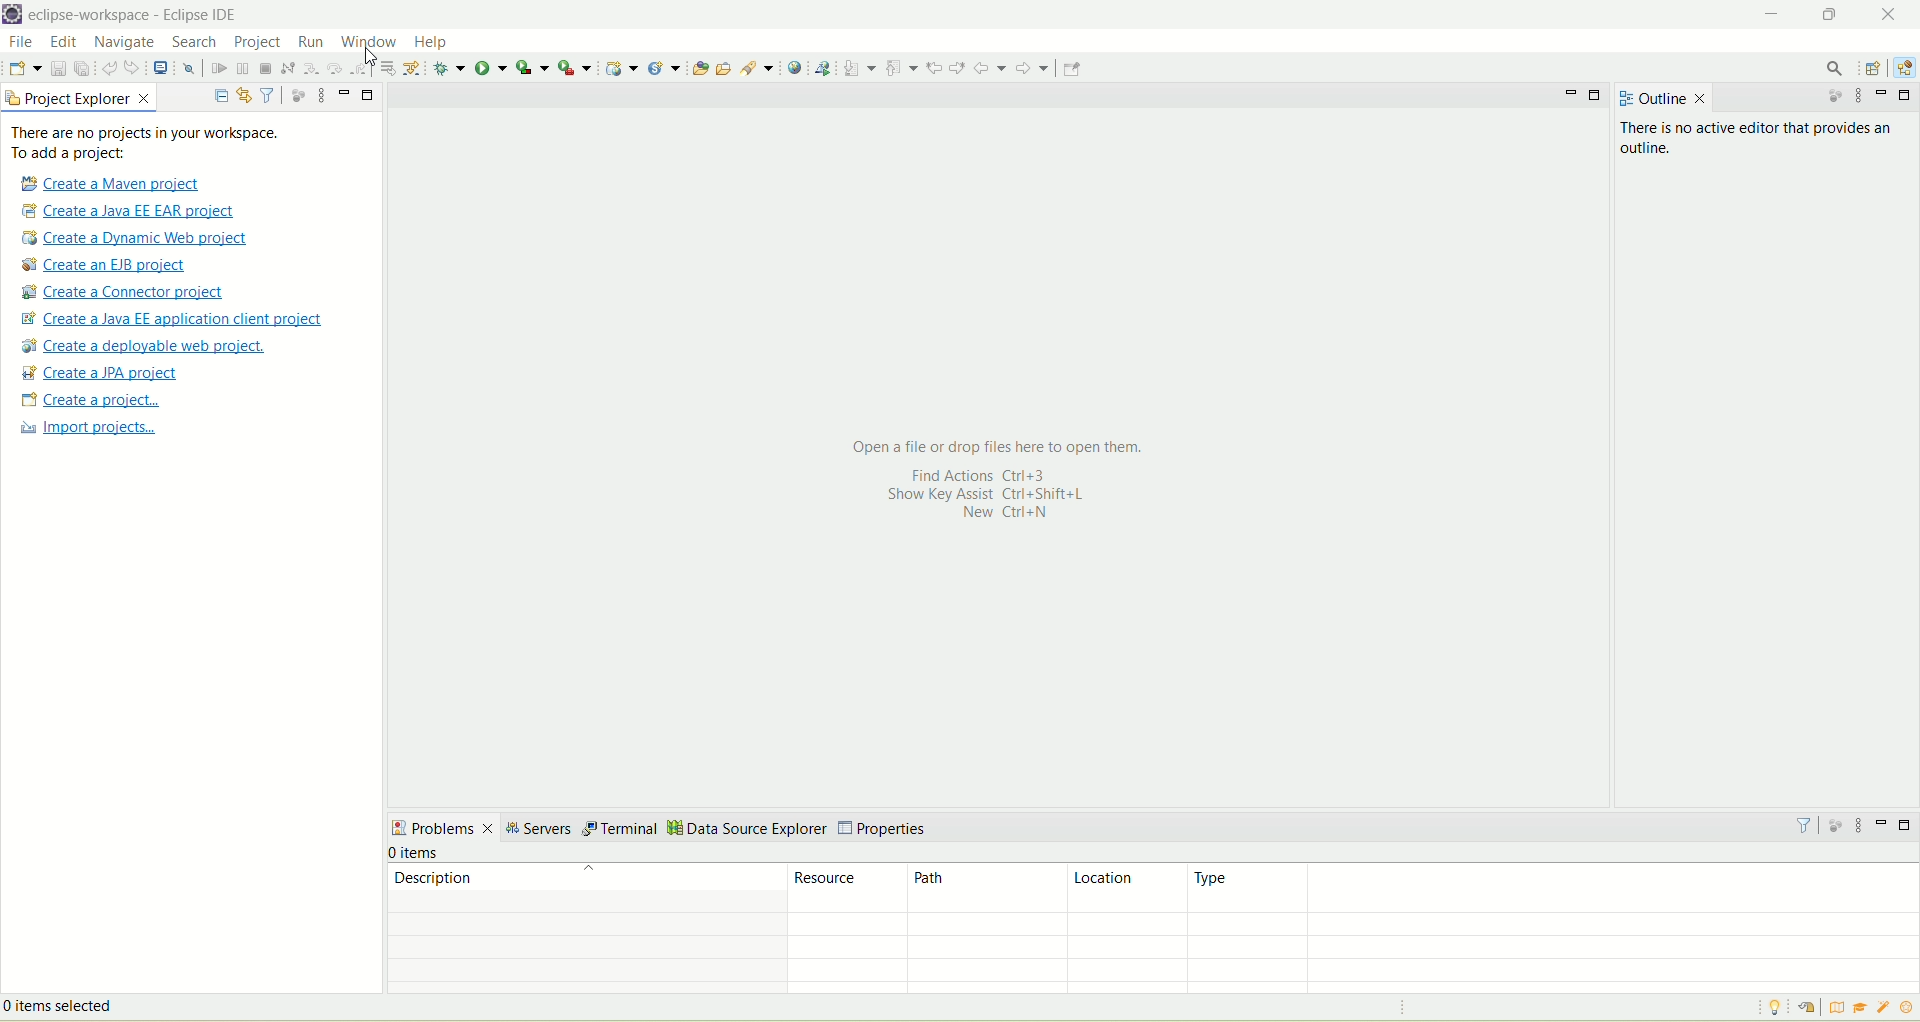 The image size is (1920, 1022). Describe the element at coordinates (1659, 95) in the screenshot. I see `outline` at that location.